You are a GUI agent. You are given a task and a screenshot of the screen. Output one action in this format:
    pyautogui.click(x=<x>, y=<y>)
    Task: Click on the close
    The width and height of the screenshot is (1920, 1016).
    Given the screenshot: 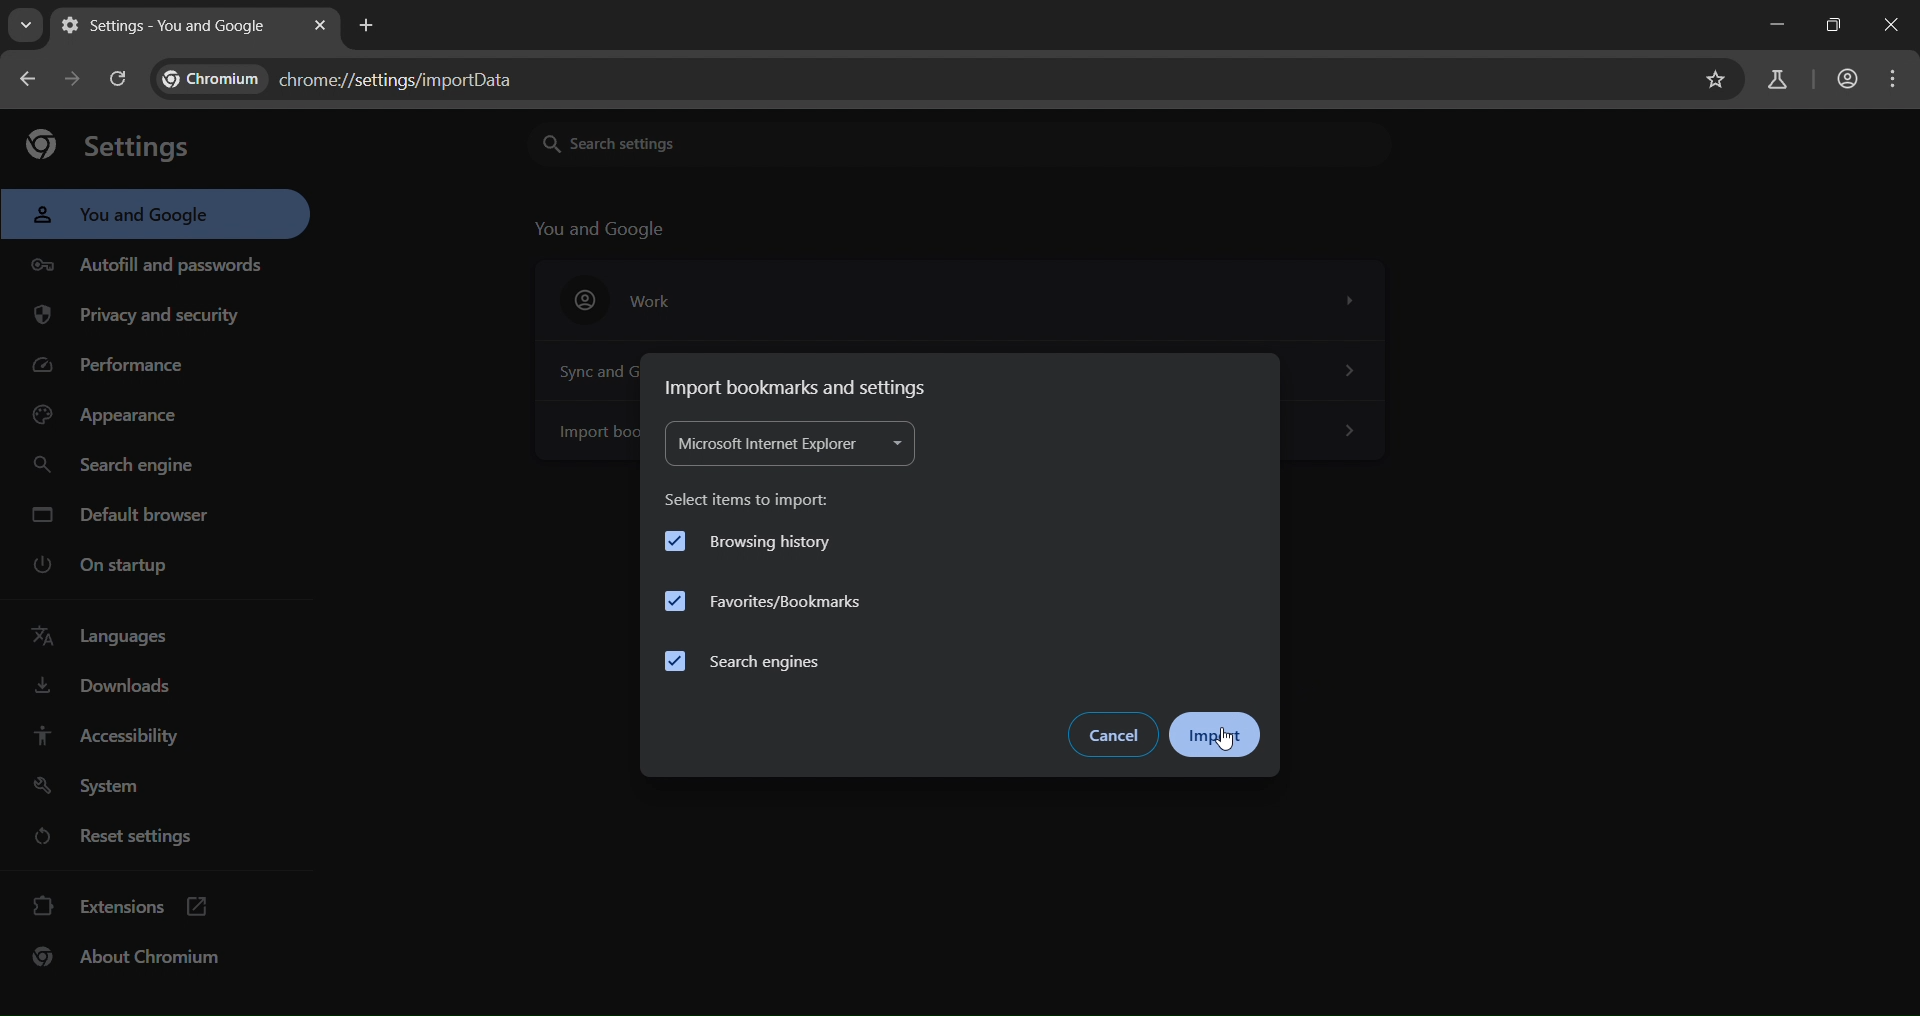 What is the action you would take?
    pyautogui.click(x=1892, y=25)
    